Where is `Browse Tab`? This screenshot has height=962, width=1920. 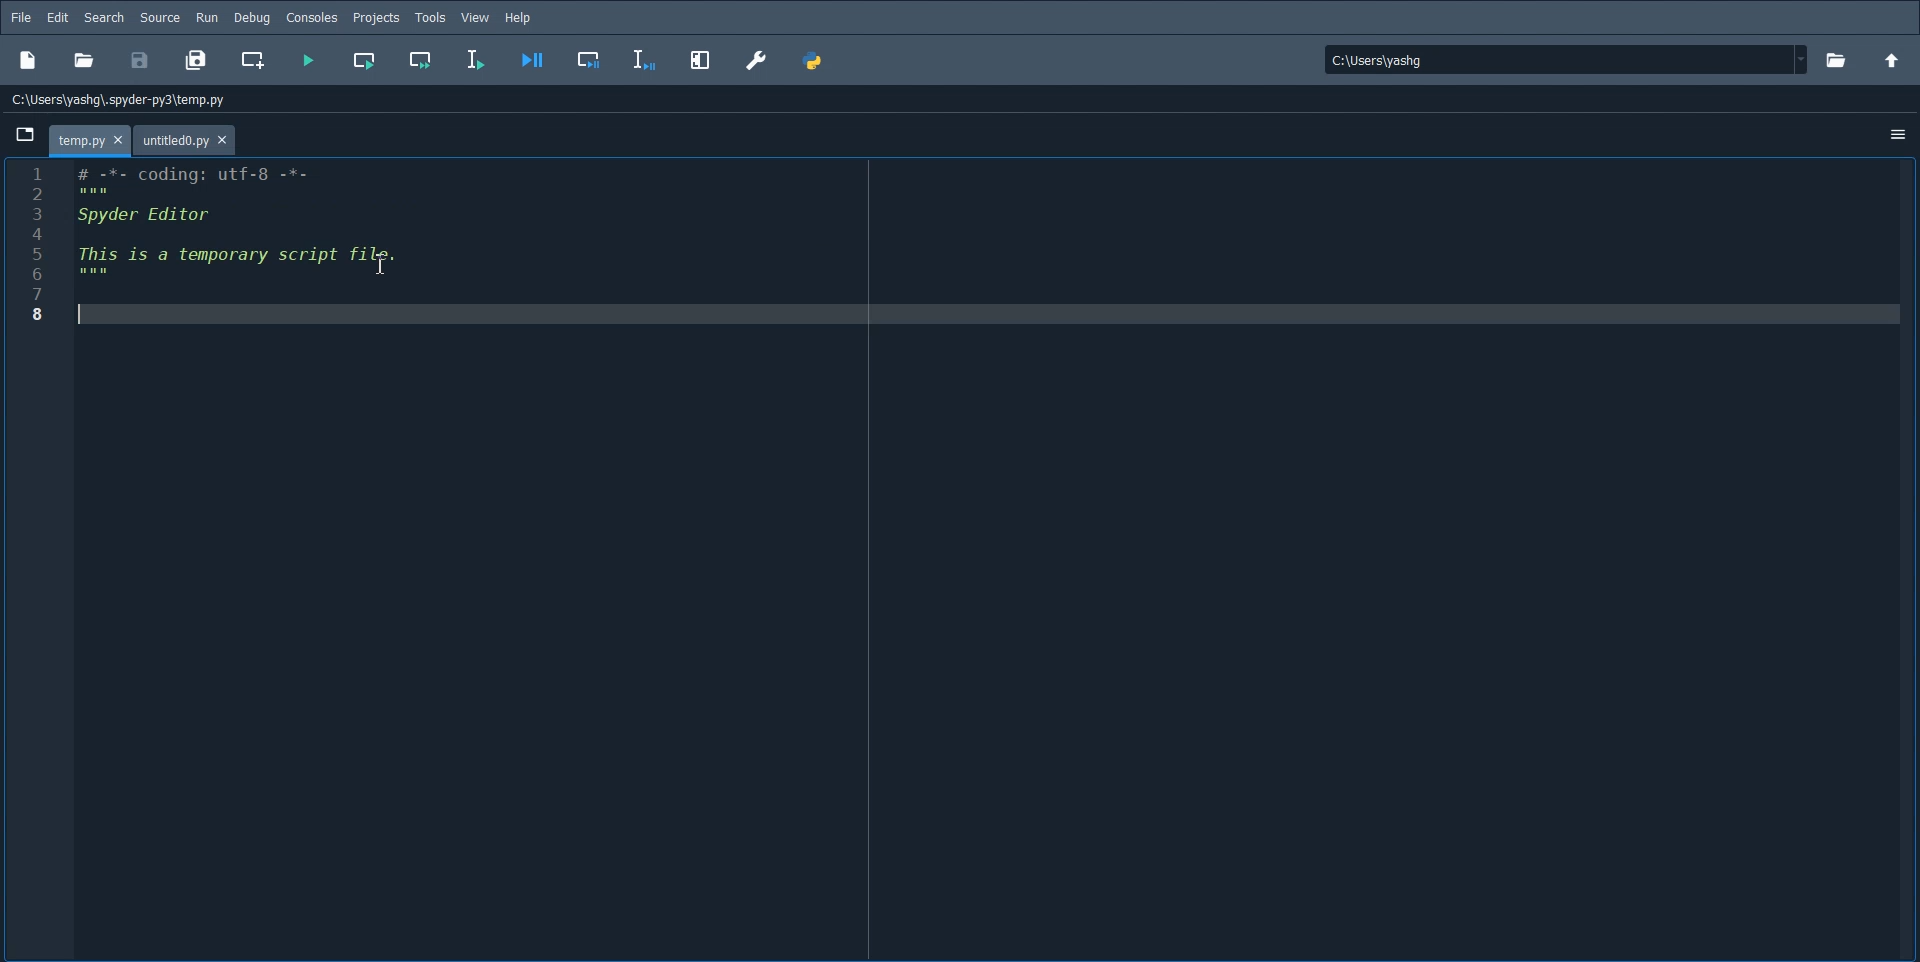
Browse Tab is located at coordinates (24, 134).